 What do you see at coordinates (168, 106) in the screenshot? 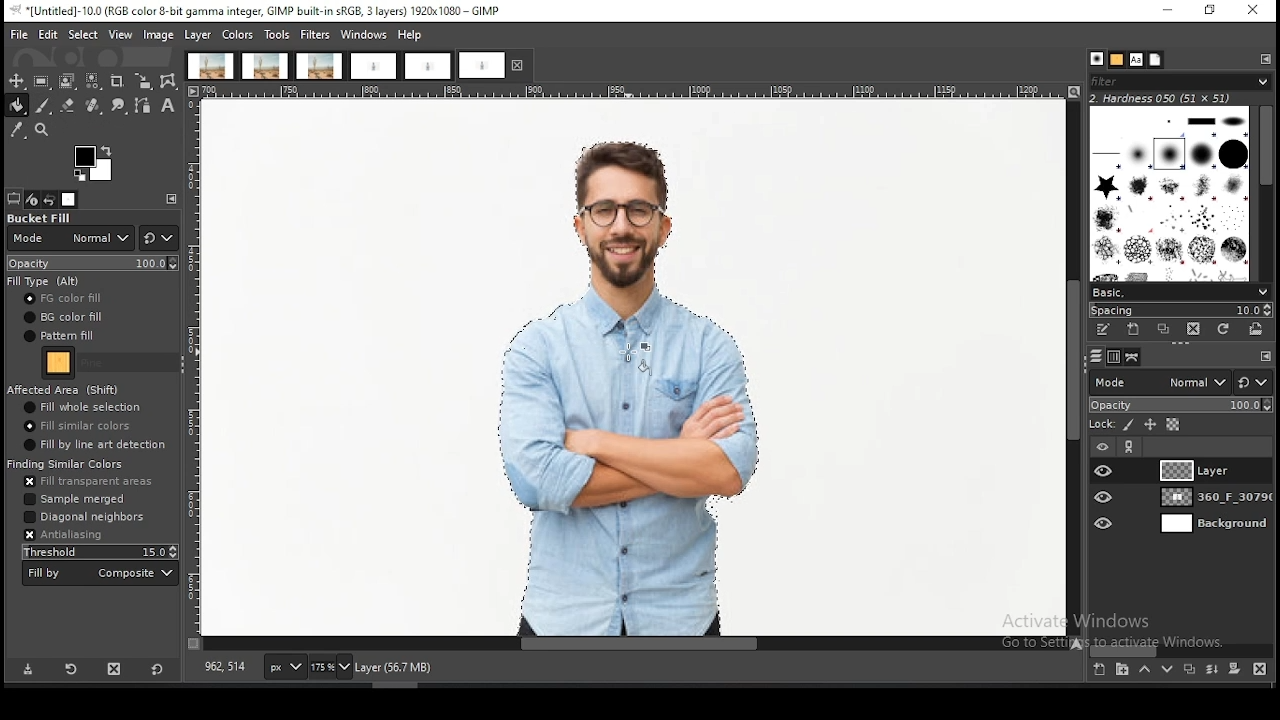
I see `text tool` at bounding box center [168, 106].